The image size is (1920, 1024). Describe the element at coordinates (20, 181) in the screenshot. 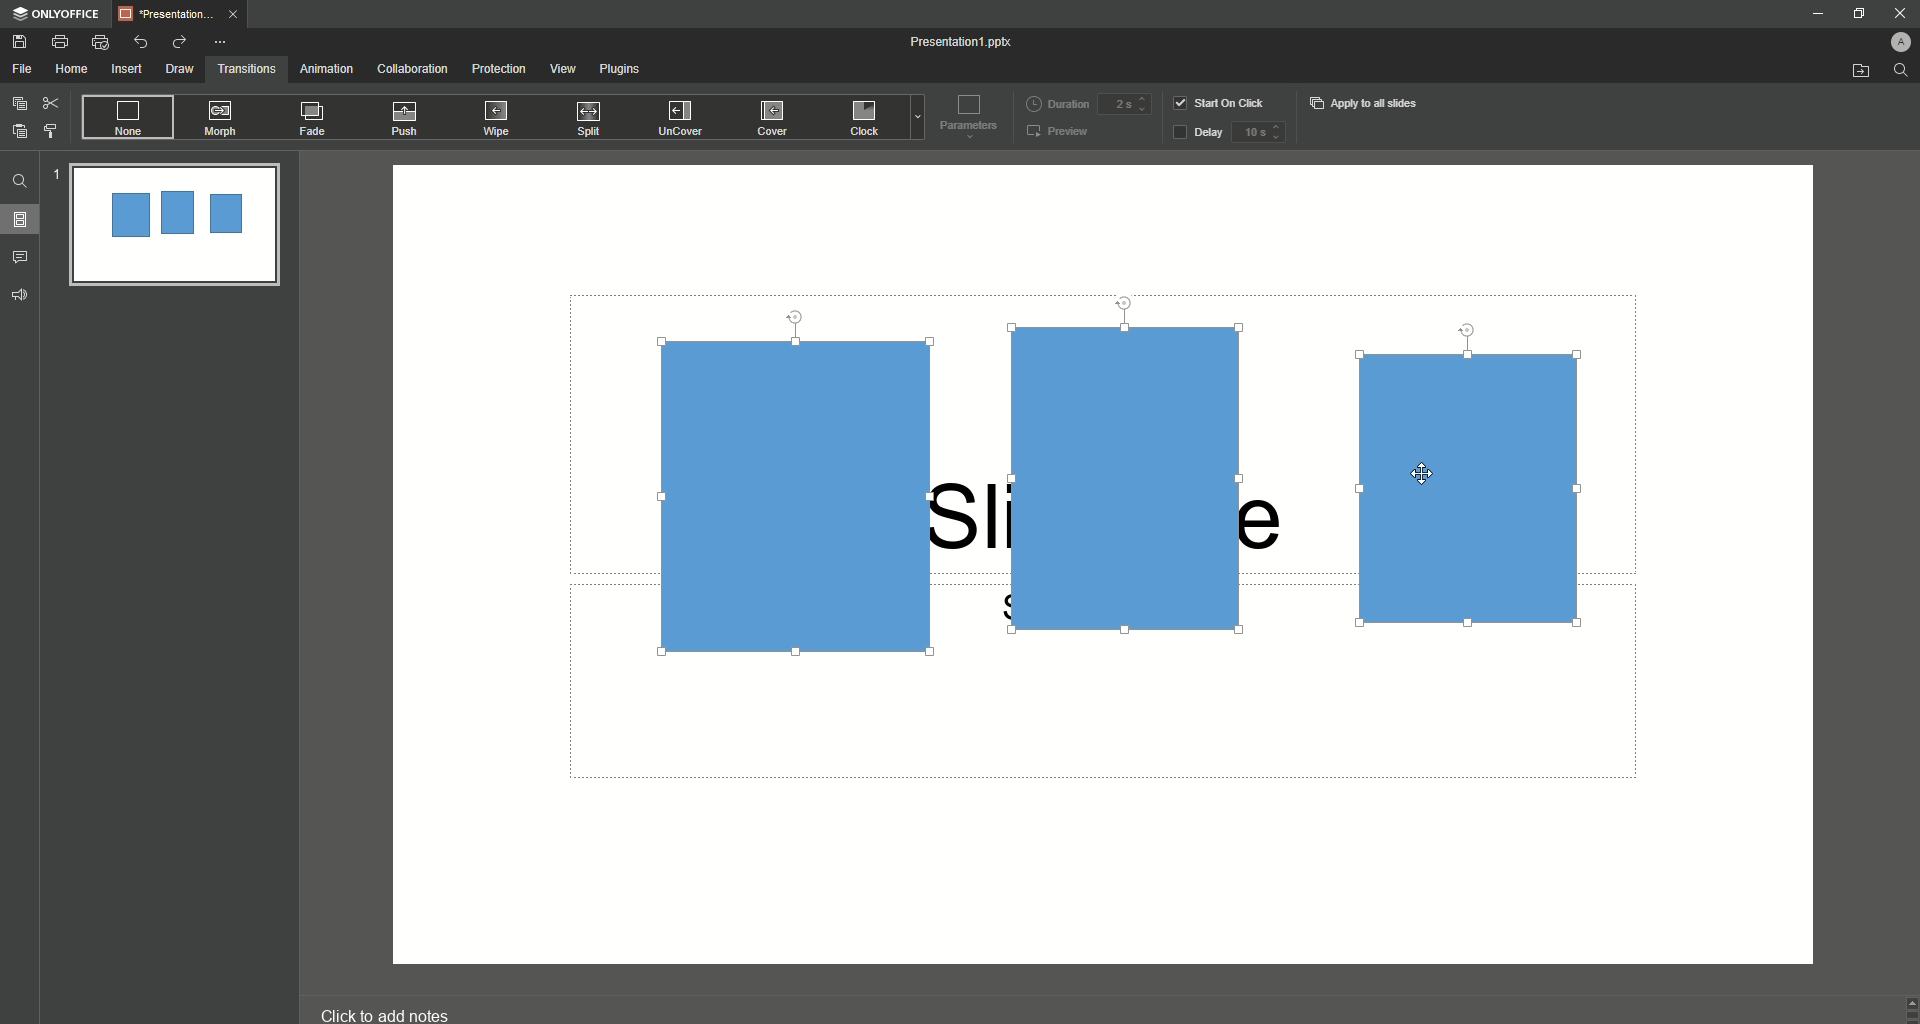

I see `Find` at that location.